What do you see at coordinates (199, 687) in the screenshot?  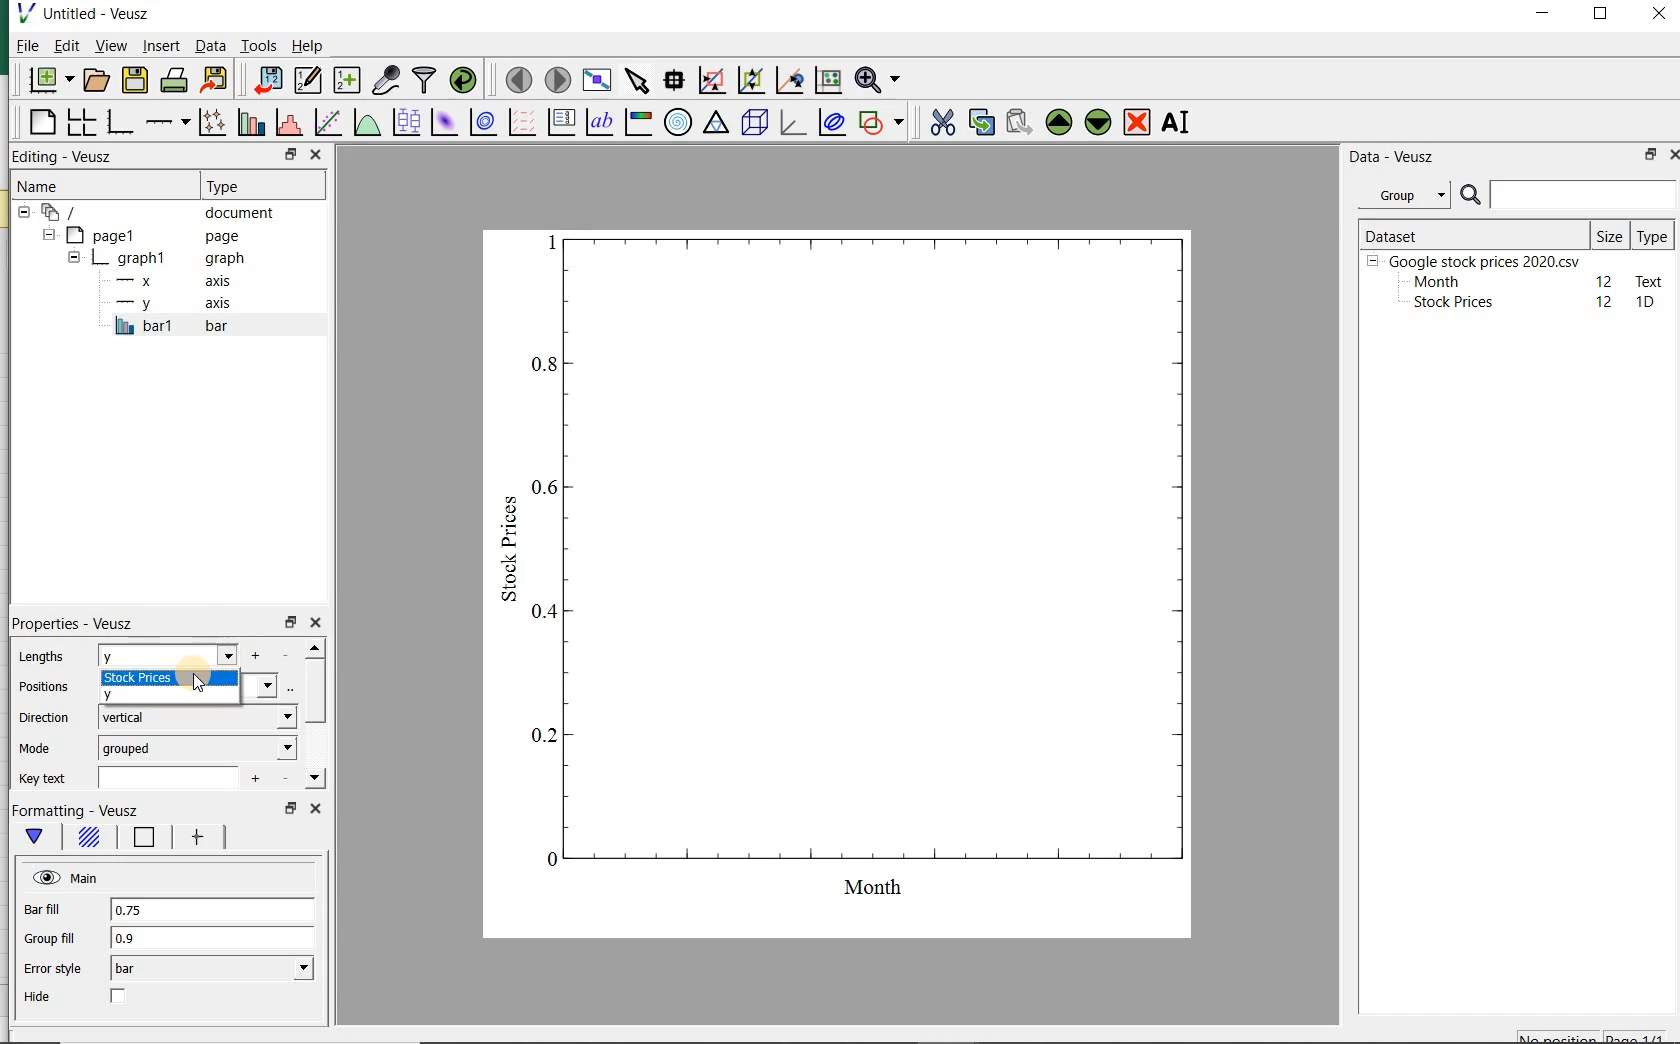 I see `CURSOR` at bounding box center [199, 687].